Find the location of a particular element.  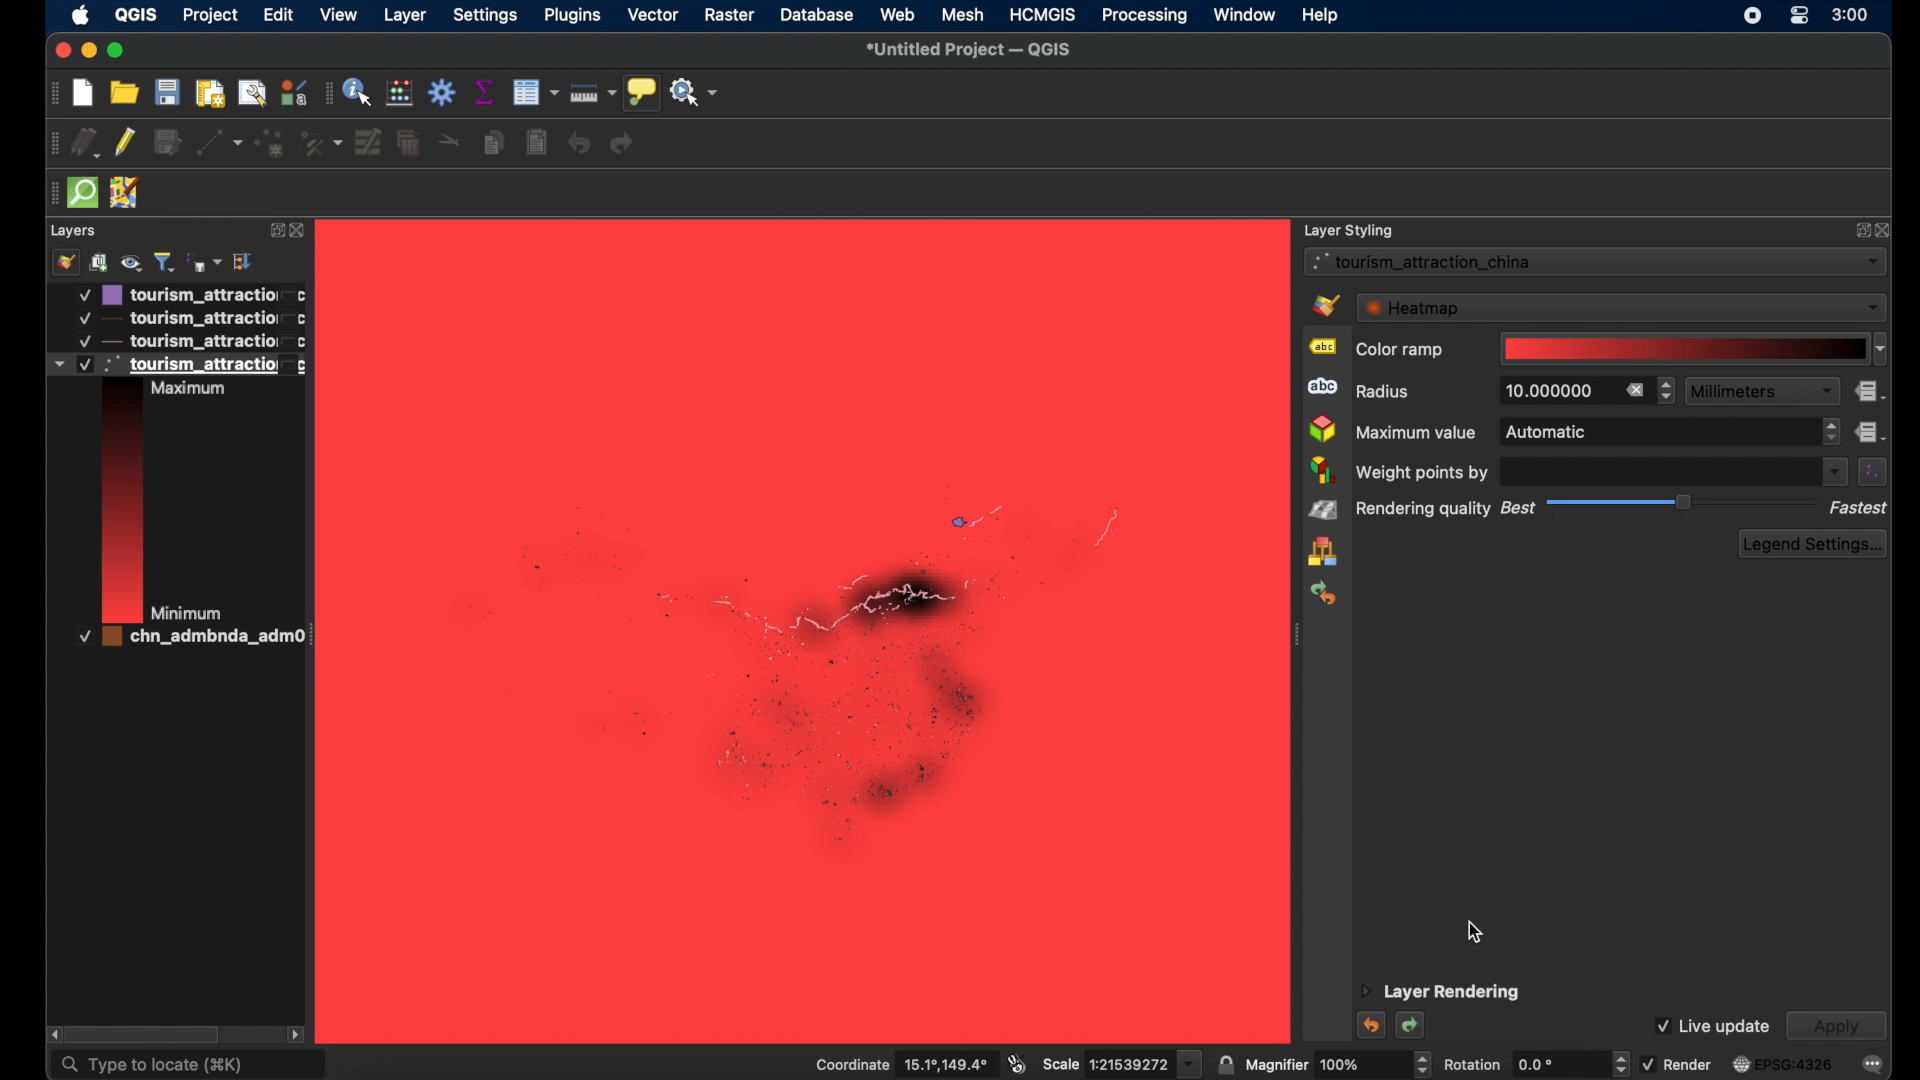

paste features is located at coordinates (536, 142).